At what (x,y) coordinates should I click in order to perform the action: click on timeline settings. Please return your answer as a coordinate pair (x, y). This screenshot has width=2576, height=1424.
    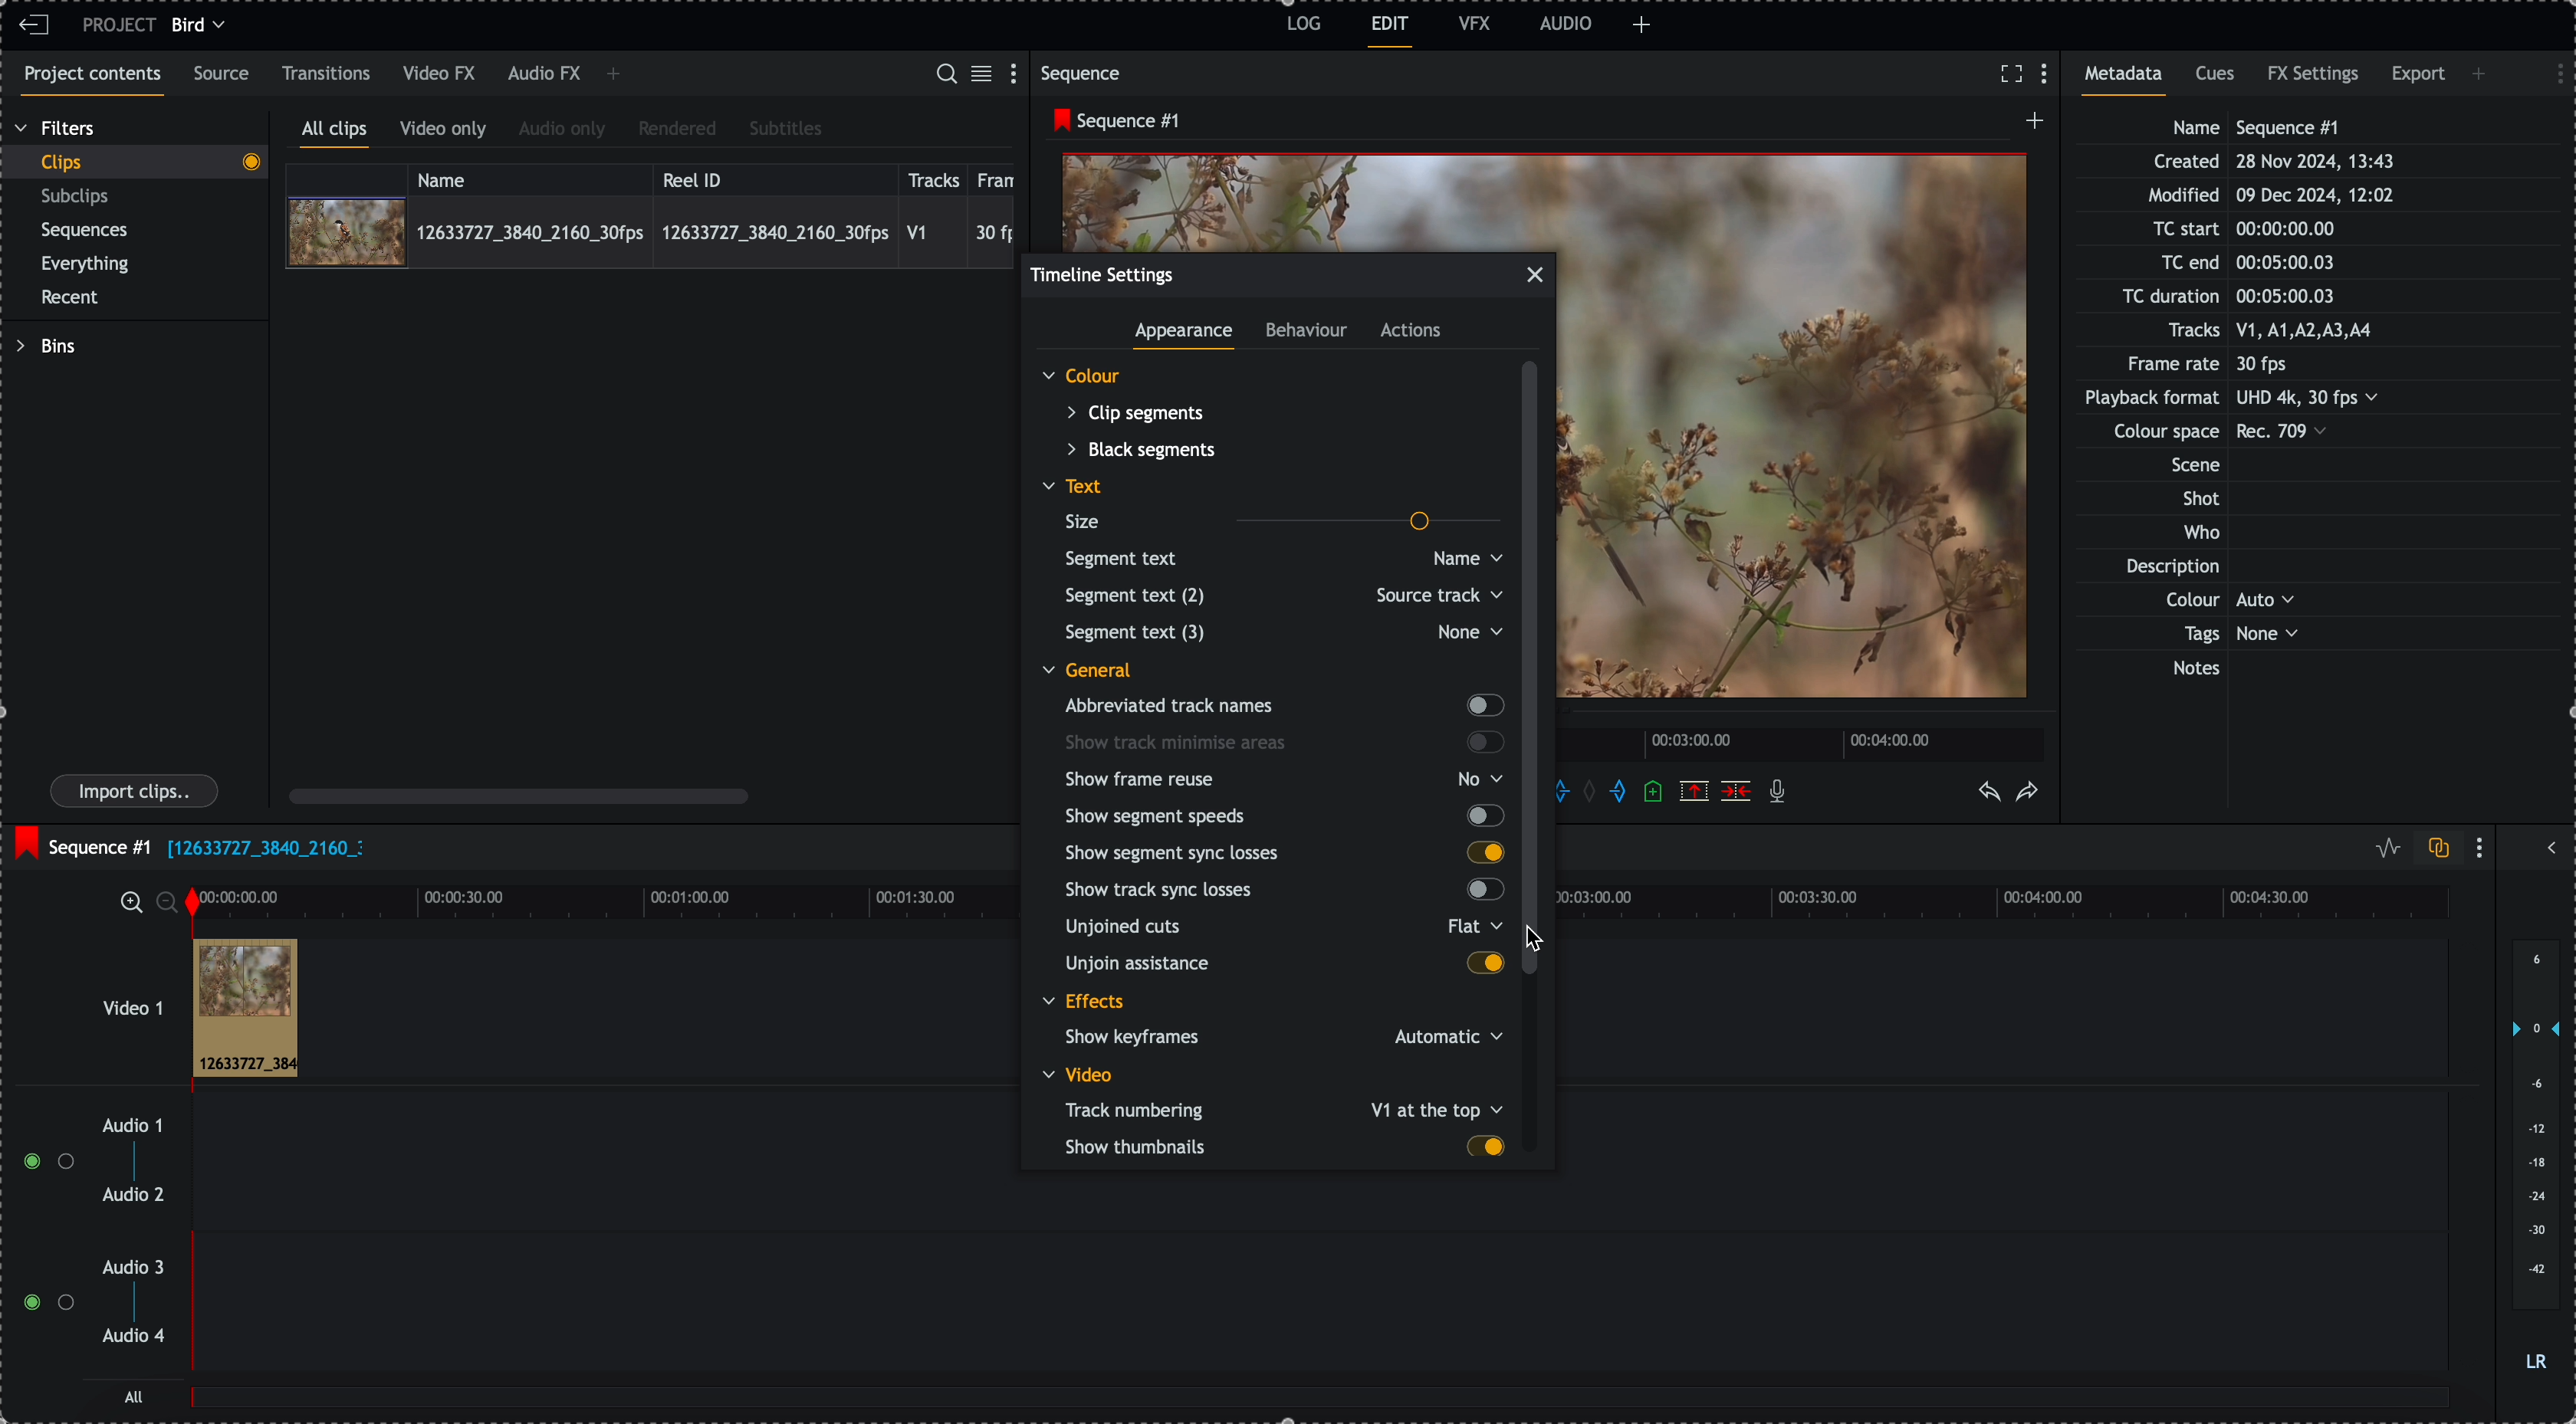
    Looking at the image, I should click on (1103, 274).